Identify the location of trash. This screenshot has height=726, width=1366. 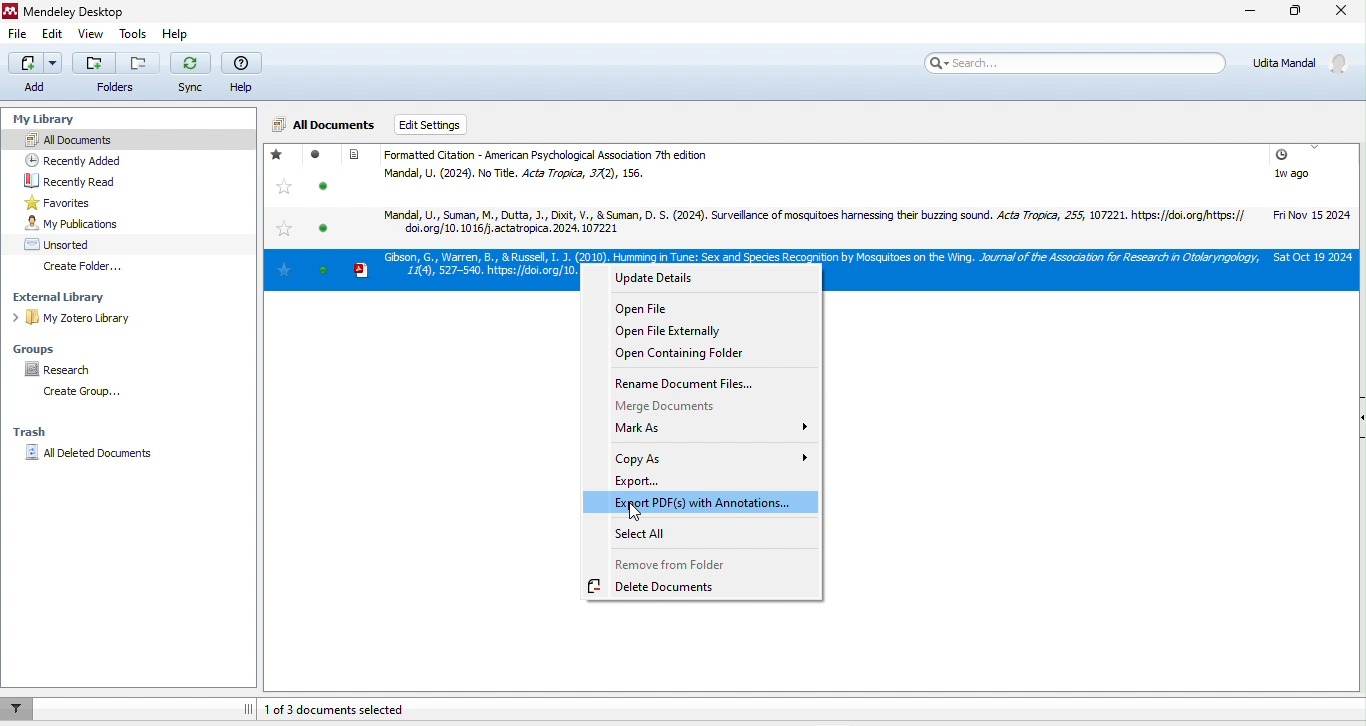
(35, 434).